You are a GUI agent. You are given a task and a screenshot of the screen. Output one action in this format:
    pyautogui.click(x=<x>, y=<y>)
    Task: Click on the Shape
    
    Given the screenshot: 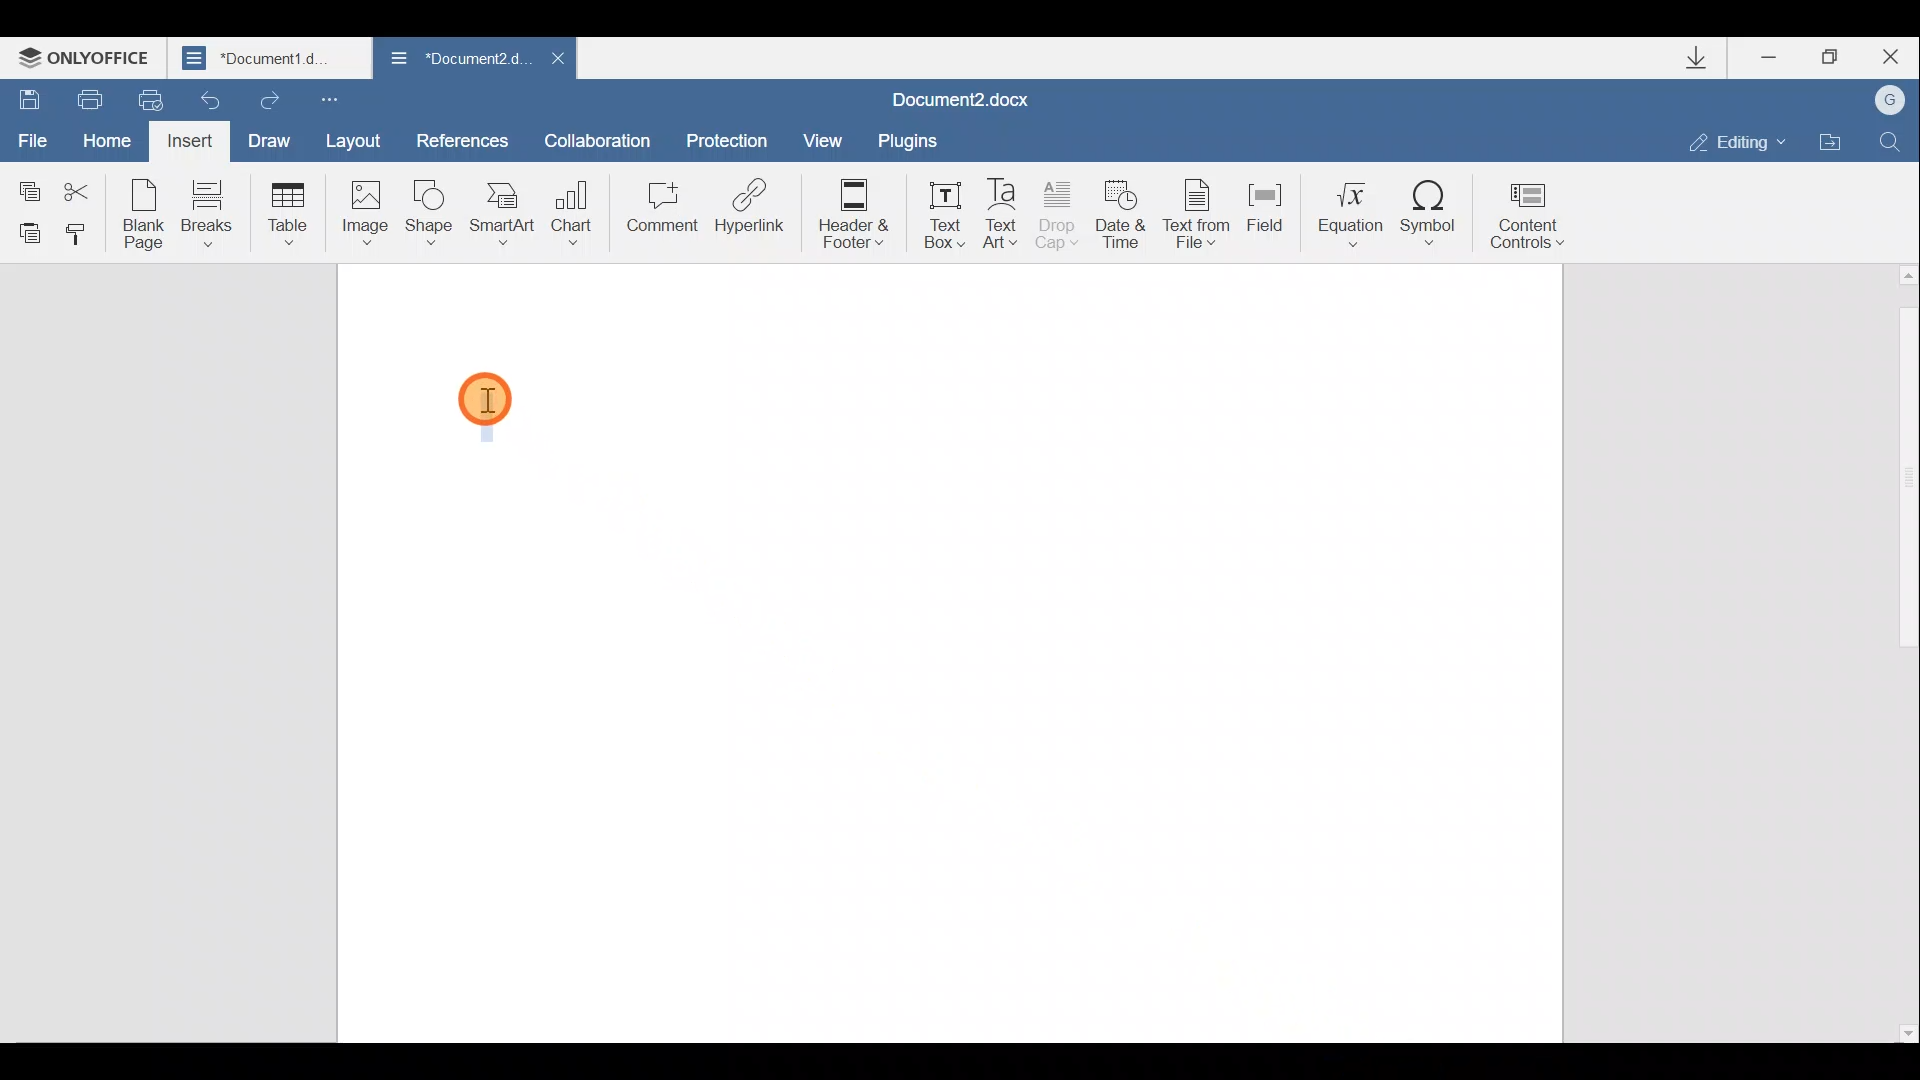 What is the action you would take?
    pyautogui.click(x=426, y=214)
    